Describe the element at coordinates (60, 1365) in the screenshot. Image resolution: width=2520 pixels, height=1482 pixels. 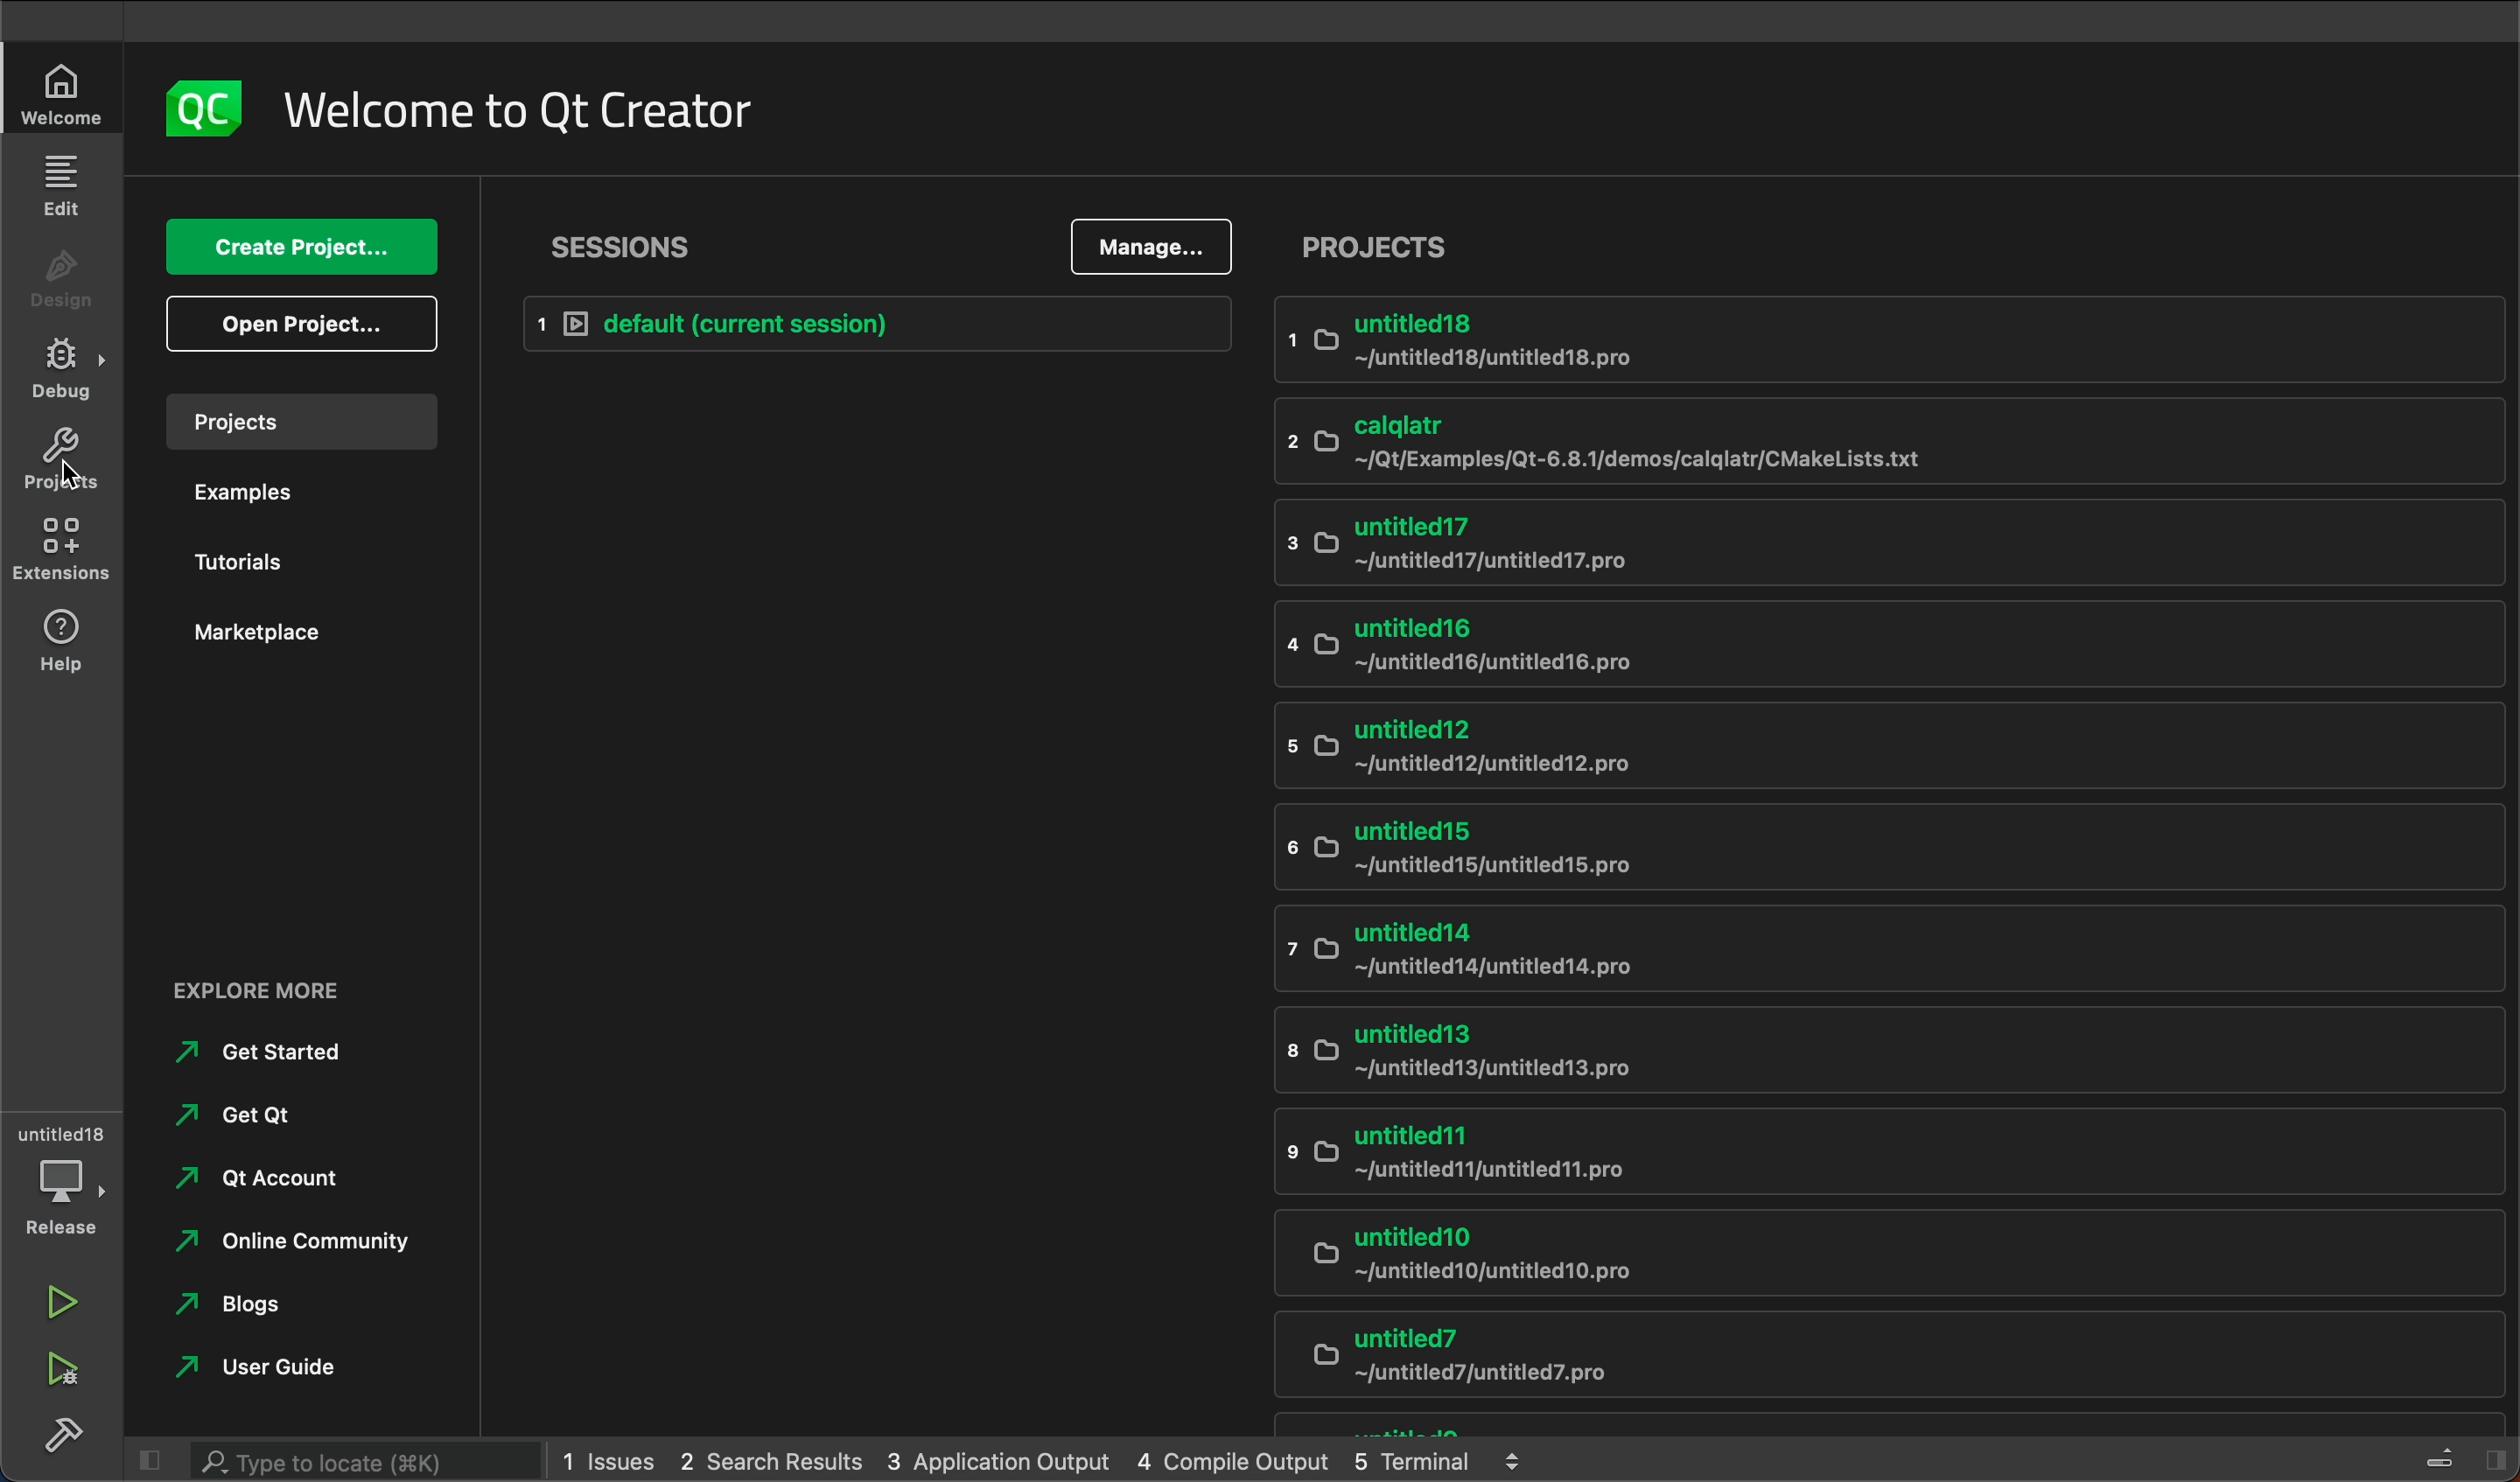
I see `run and debug` at that location.